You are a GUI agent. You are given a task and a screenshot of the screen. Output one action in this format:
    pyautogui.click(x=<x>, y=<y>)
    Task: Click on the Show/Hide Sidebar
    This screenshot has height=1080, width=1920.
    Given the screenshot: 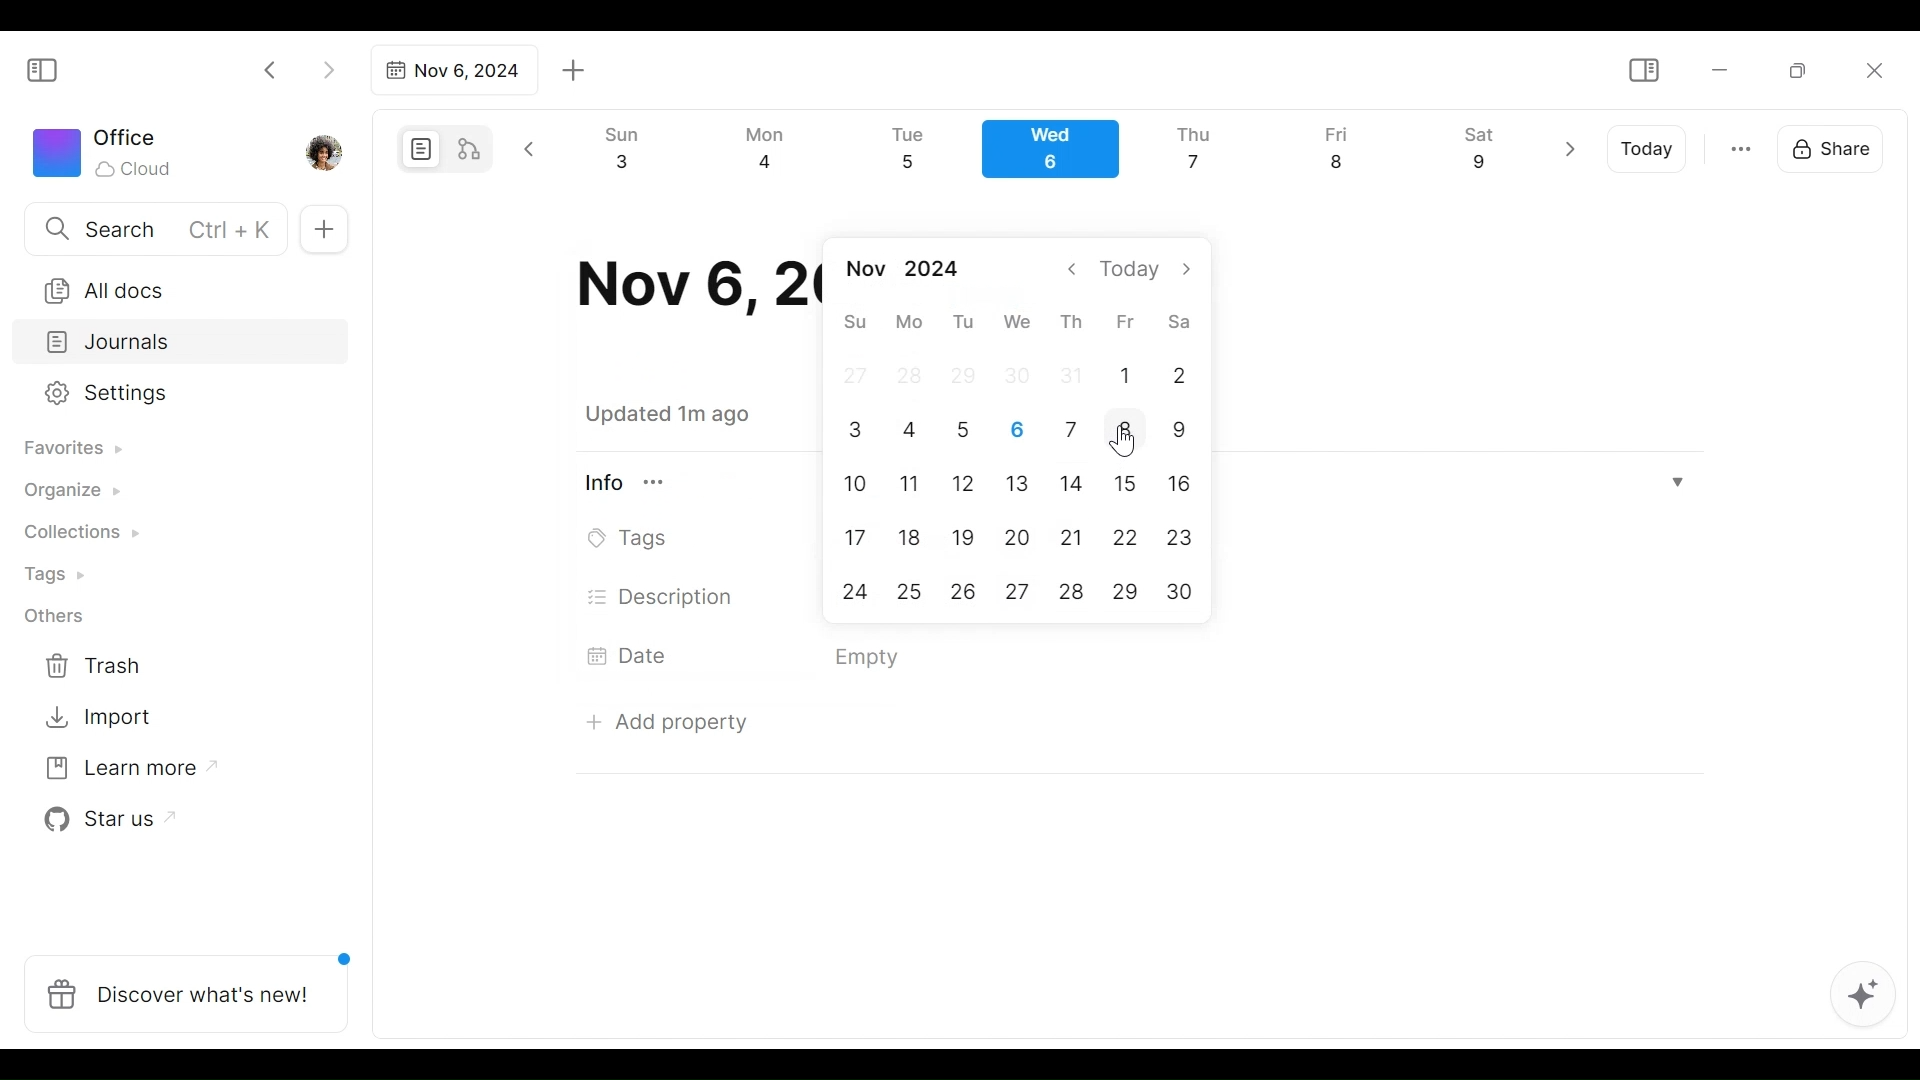 What is the action you would take?
    pyautogui.click(x=51, y=68)
    